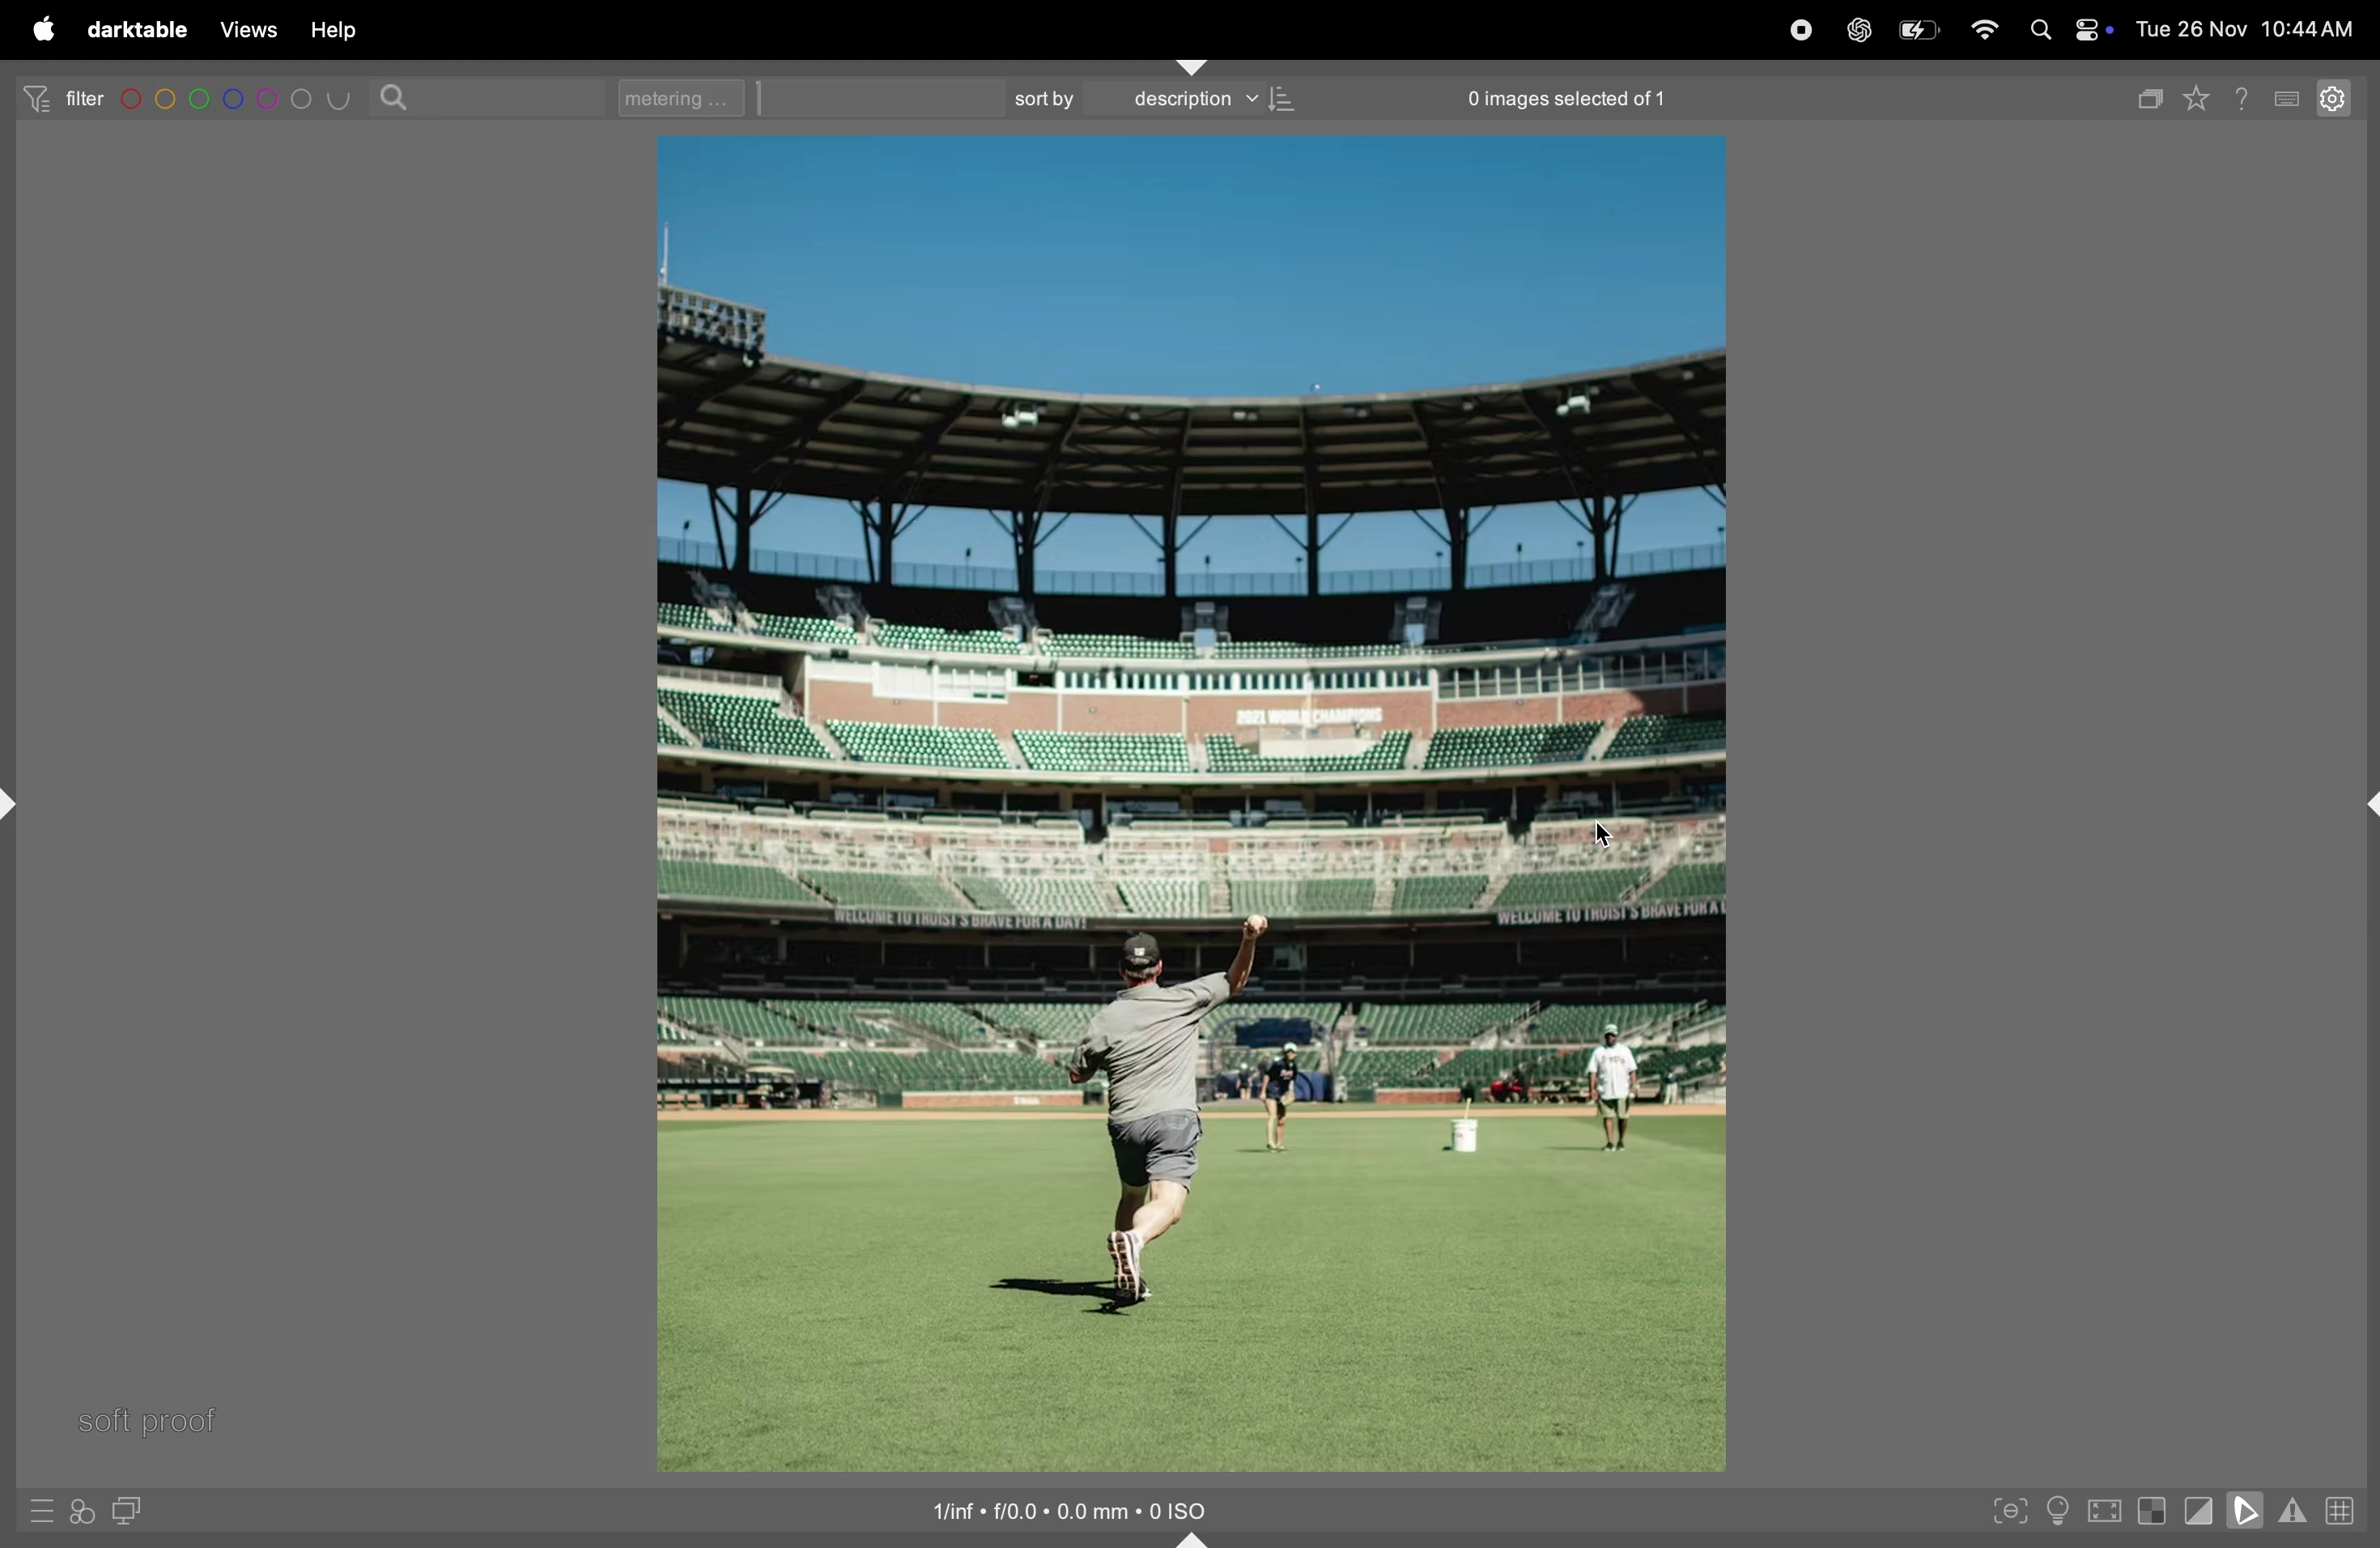 The height and width of the screenshot is (1548, 2380). What do you see at coordinates (2247, 28) in the screenshot?
I see `date and time` at bounding box center [2247, 28].